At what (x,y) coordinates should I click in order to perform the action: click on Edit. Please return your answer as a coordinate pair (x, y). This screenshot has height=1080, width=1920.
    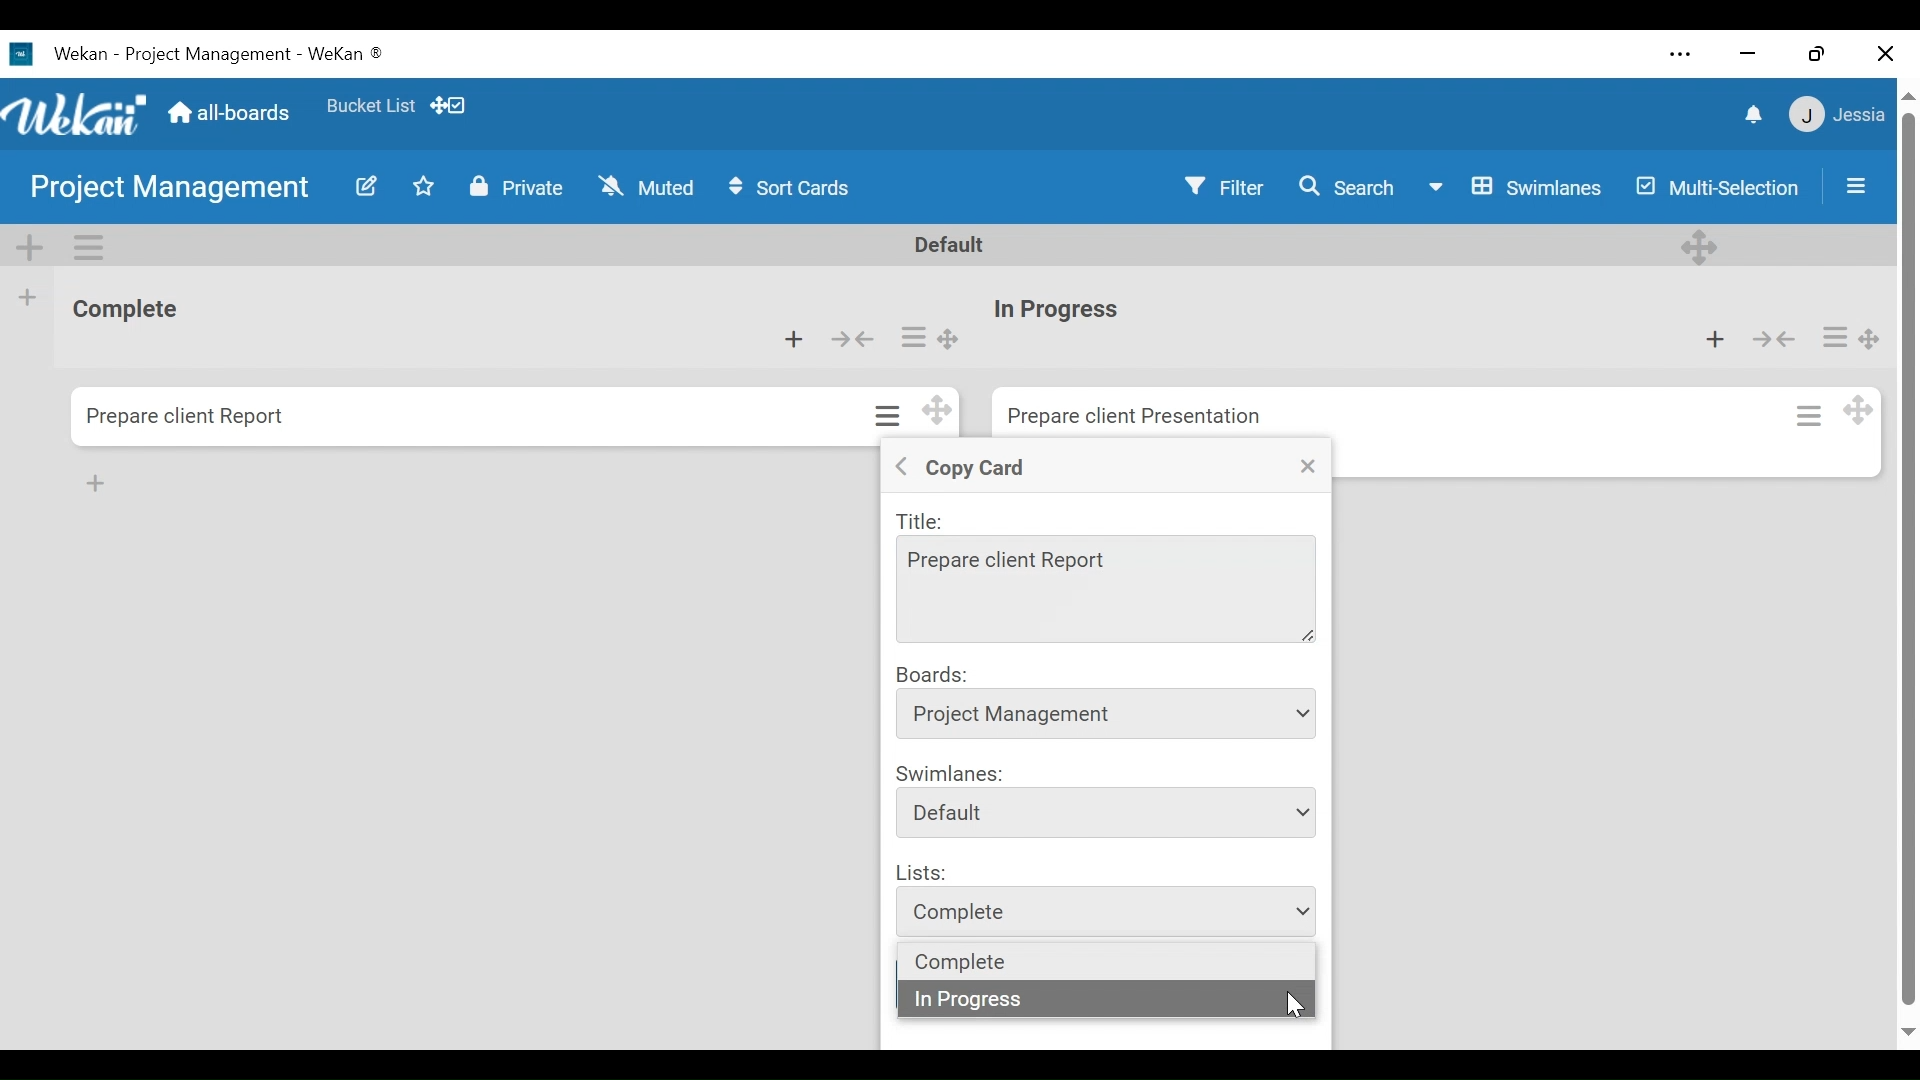
    Looking at the image, I should click on (369, 186).